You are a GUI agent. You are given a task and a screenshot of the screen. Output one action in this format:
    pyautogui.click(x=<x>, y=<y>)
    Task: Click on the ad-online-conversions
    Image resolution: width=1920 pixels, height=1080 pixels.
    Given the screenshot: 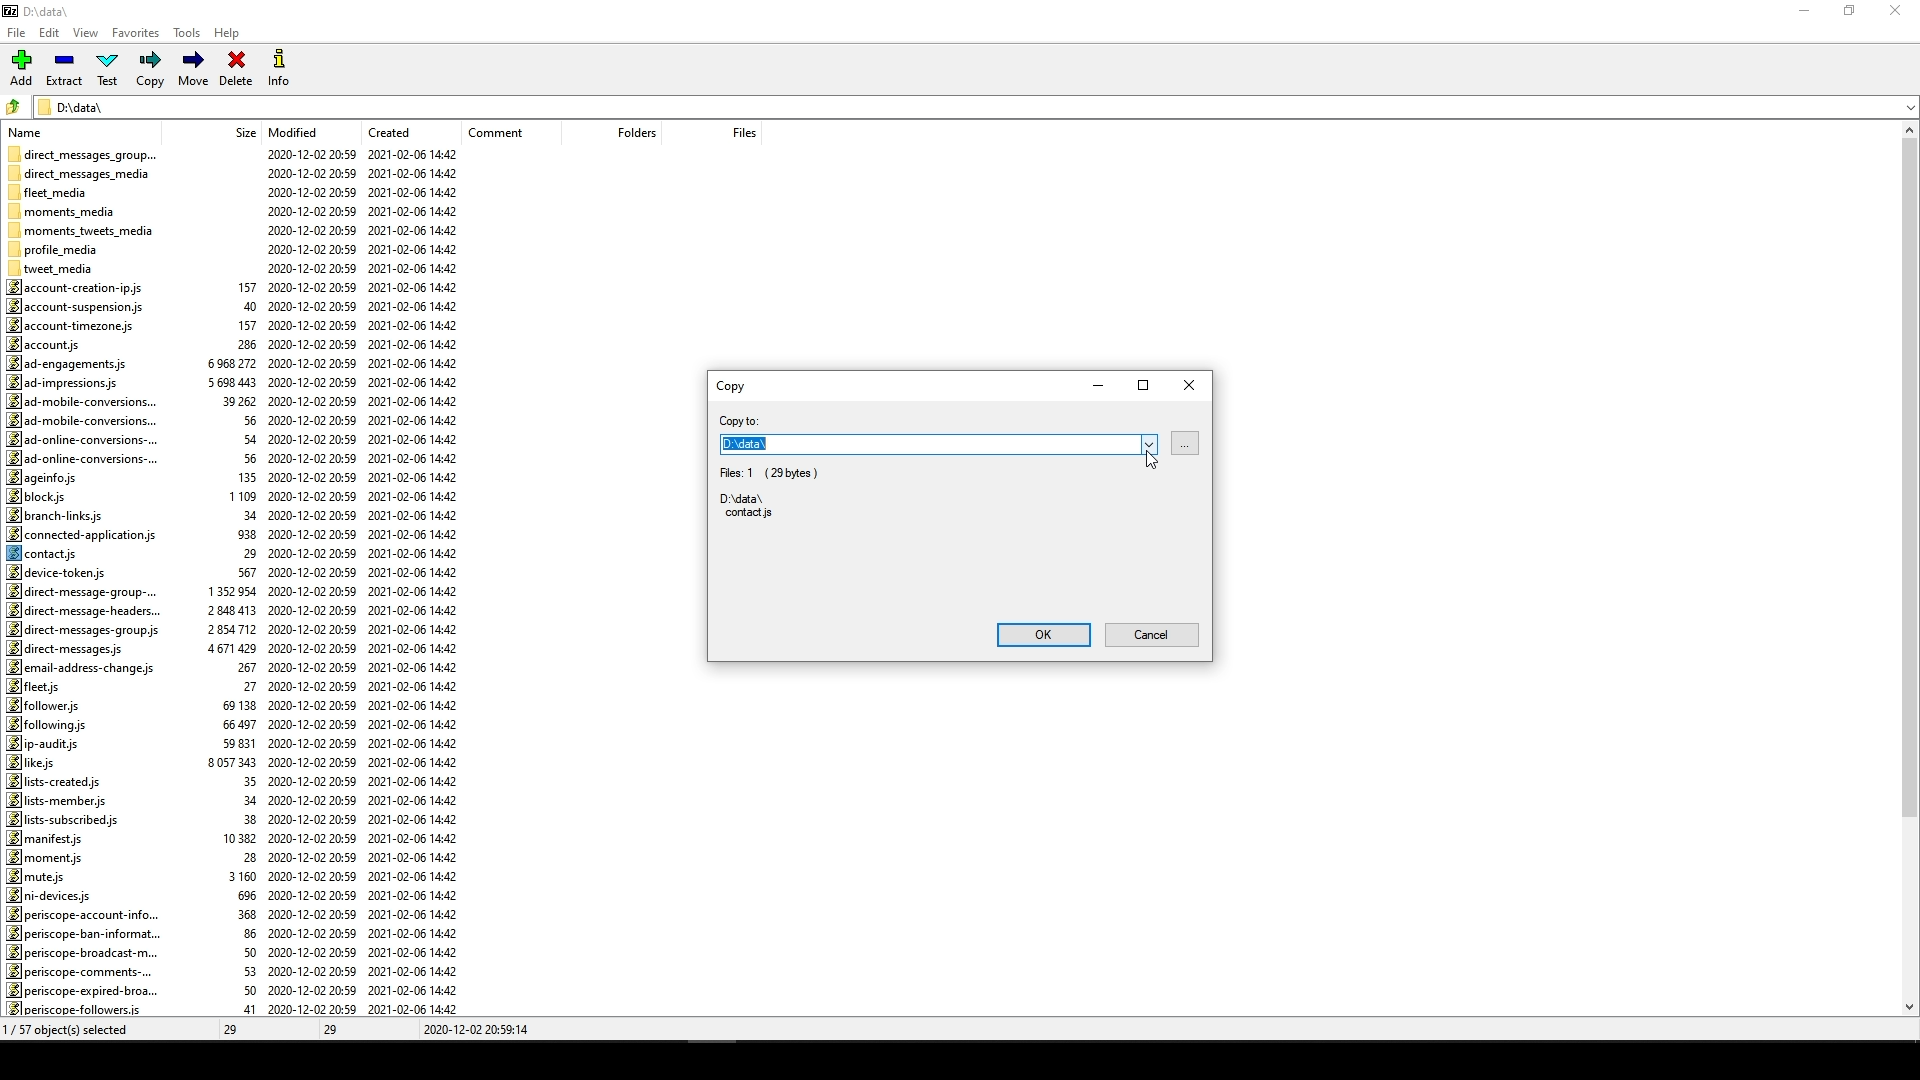 What is the action you would take?
    pyautogui.click(x=81, y=457)
    